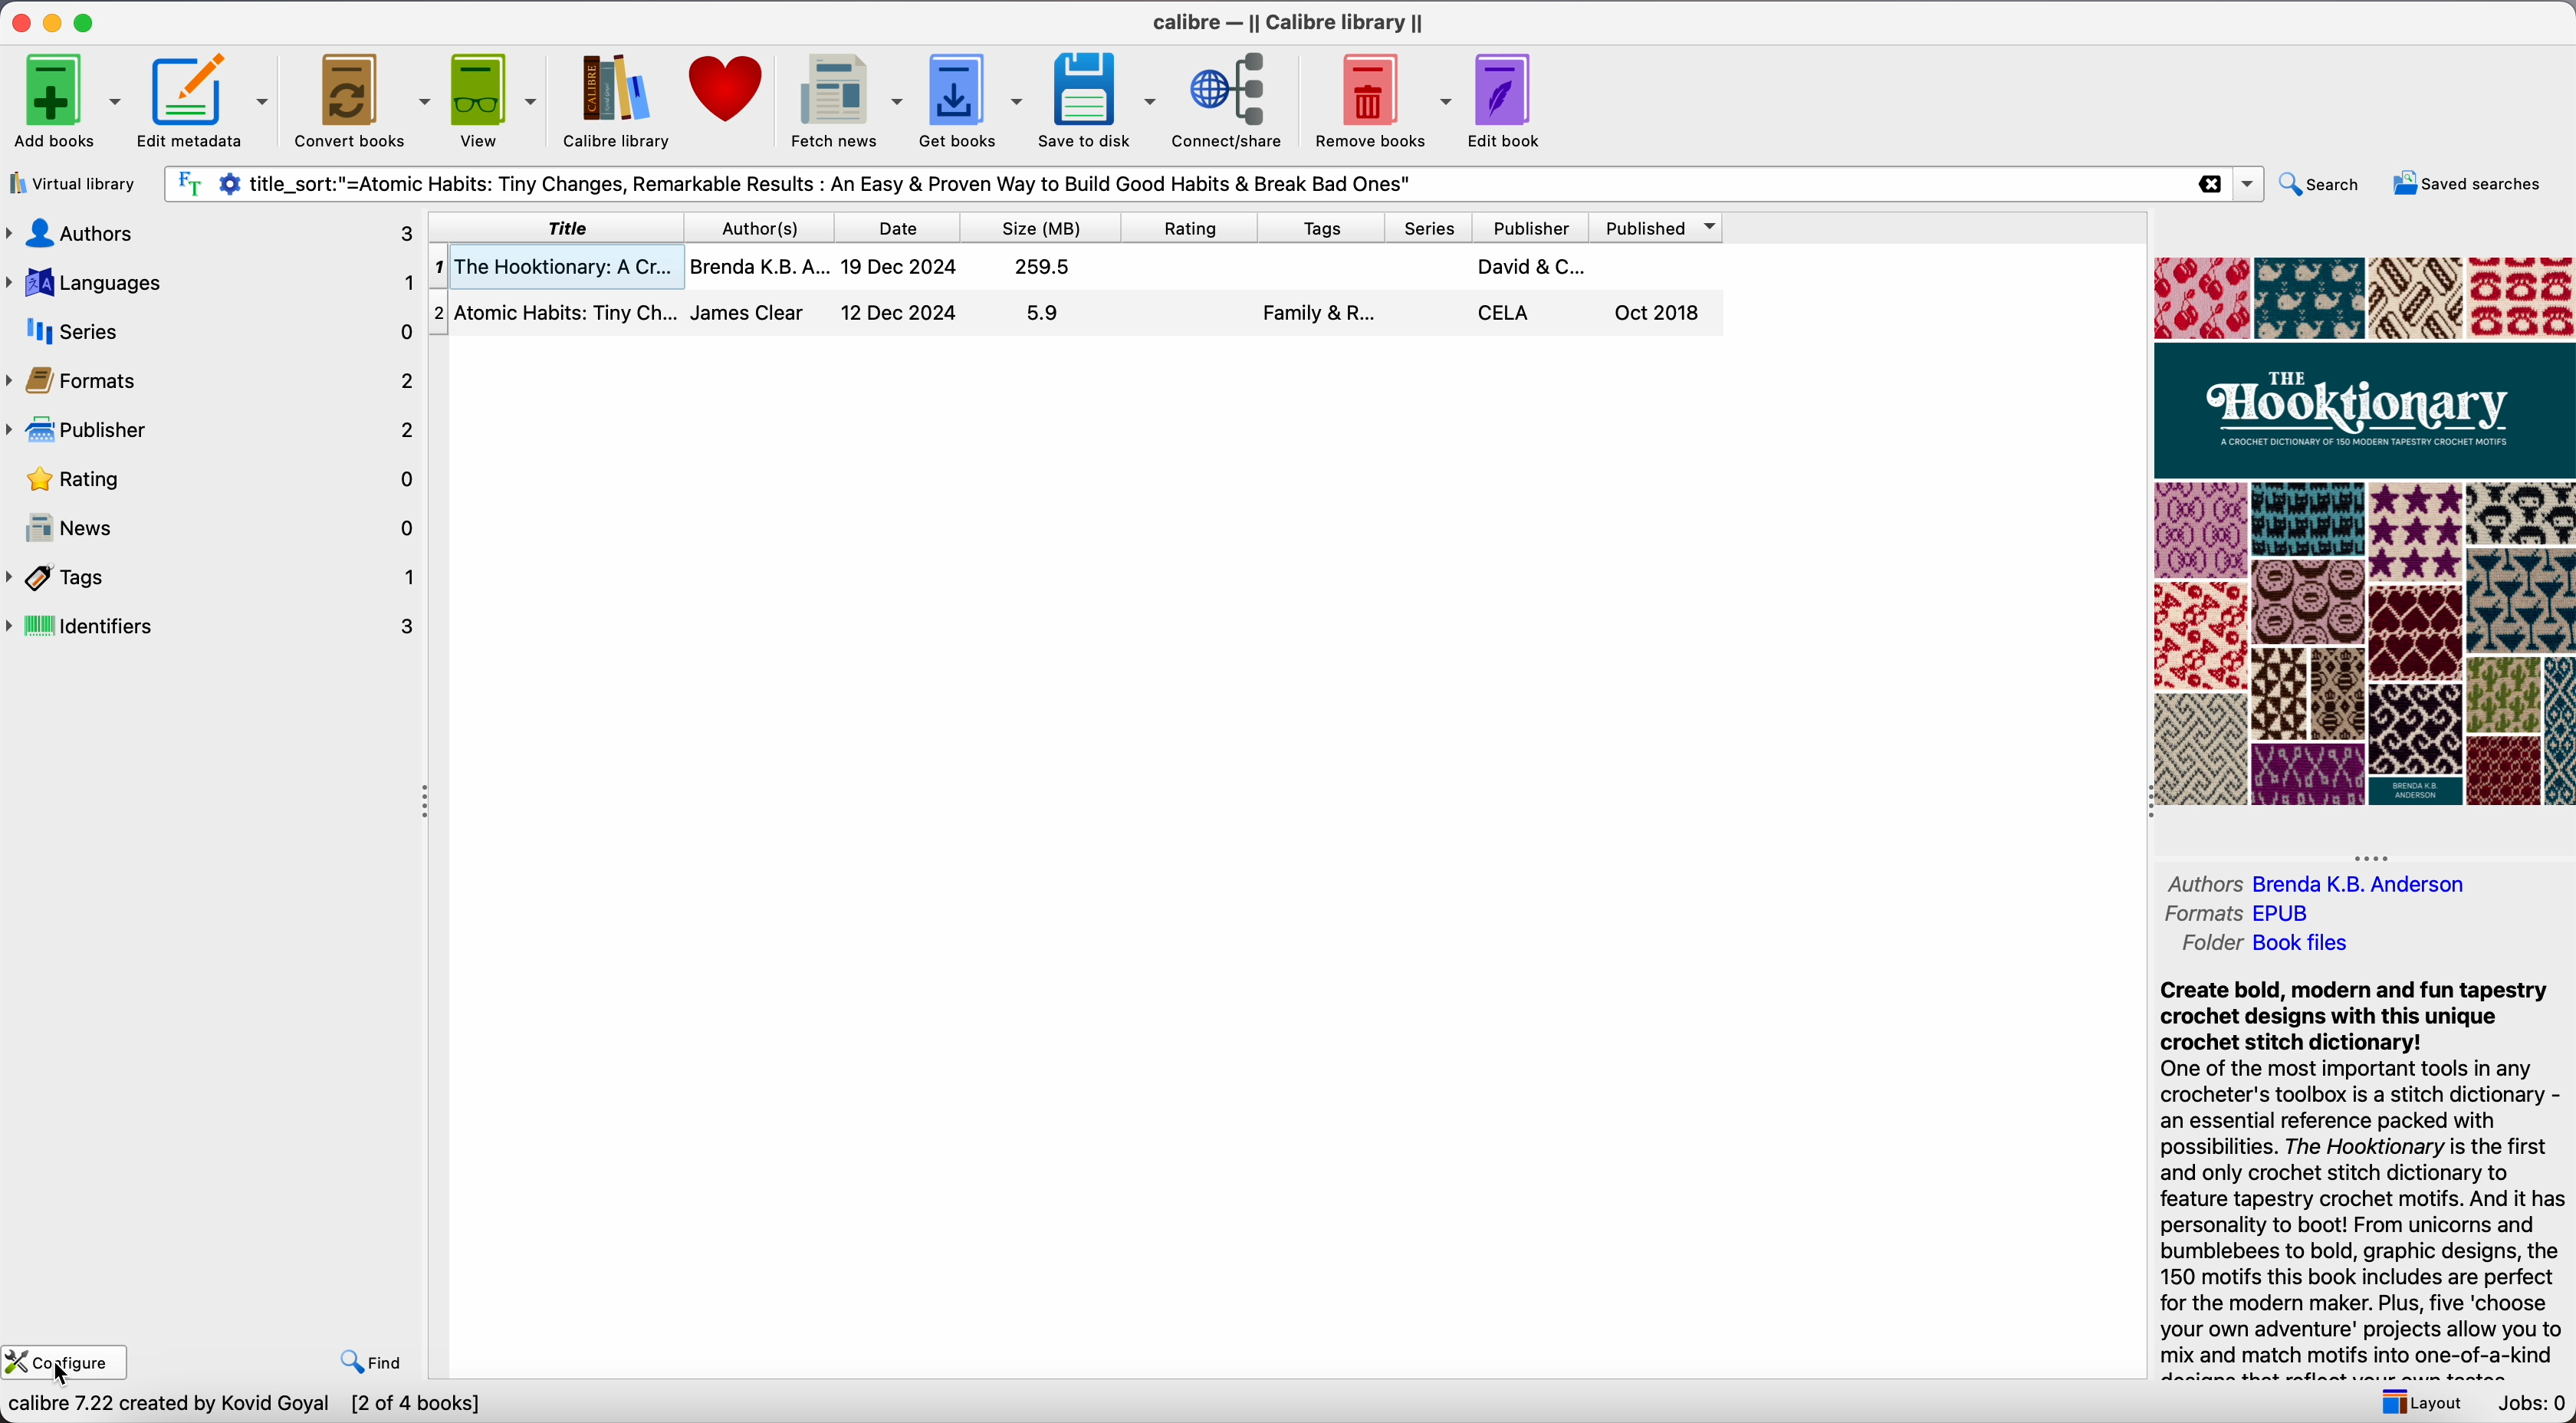 This screenshot has height=1423, width=2576. Describe the element at coordinates (2463, 186) in the screenshot. I see `saved searches` at that location.